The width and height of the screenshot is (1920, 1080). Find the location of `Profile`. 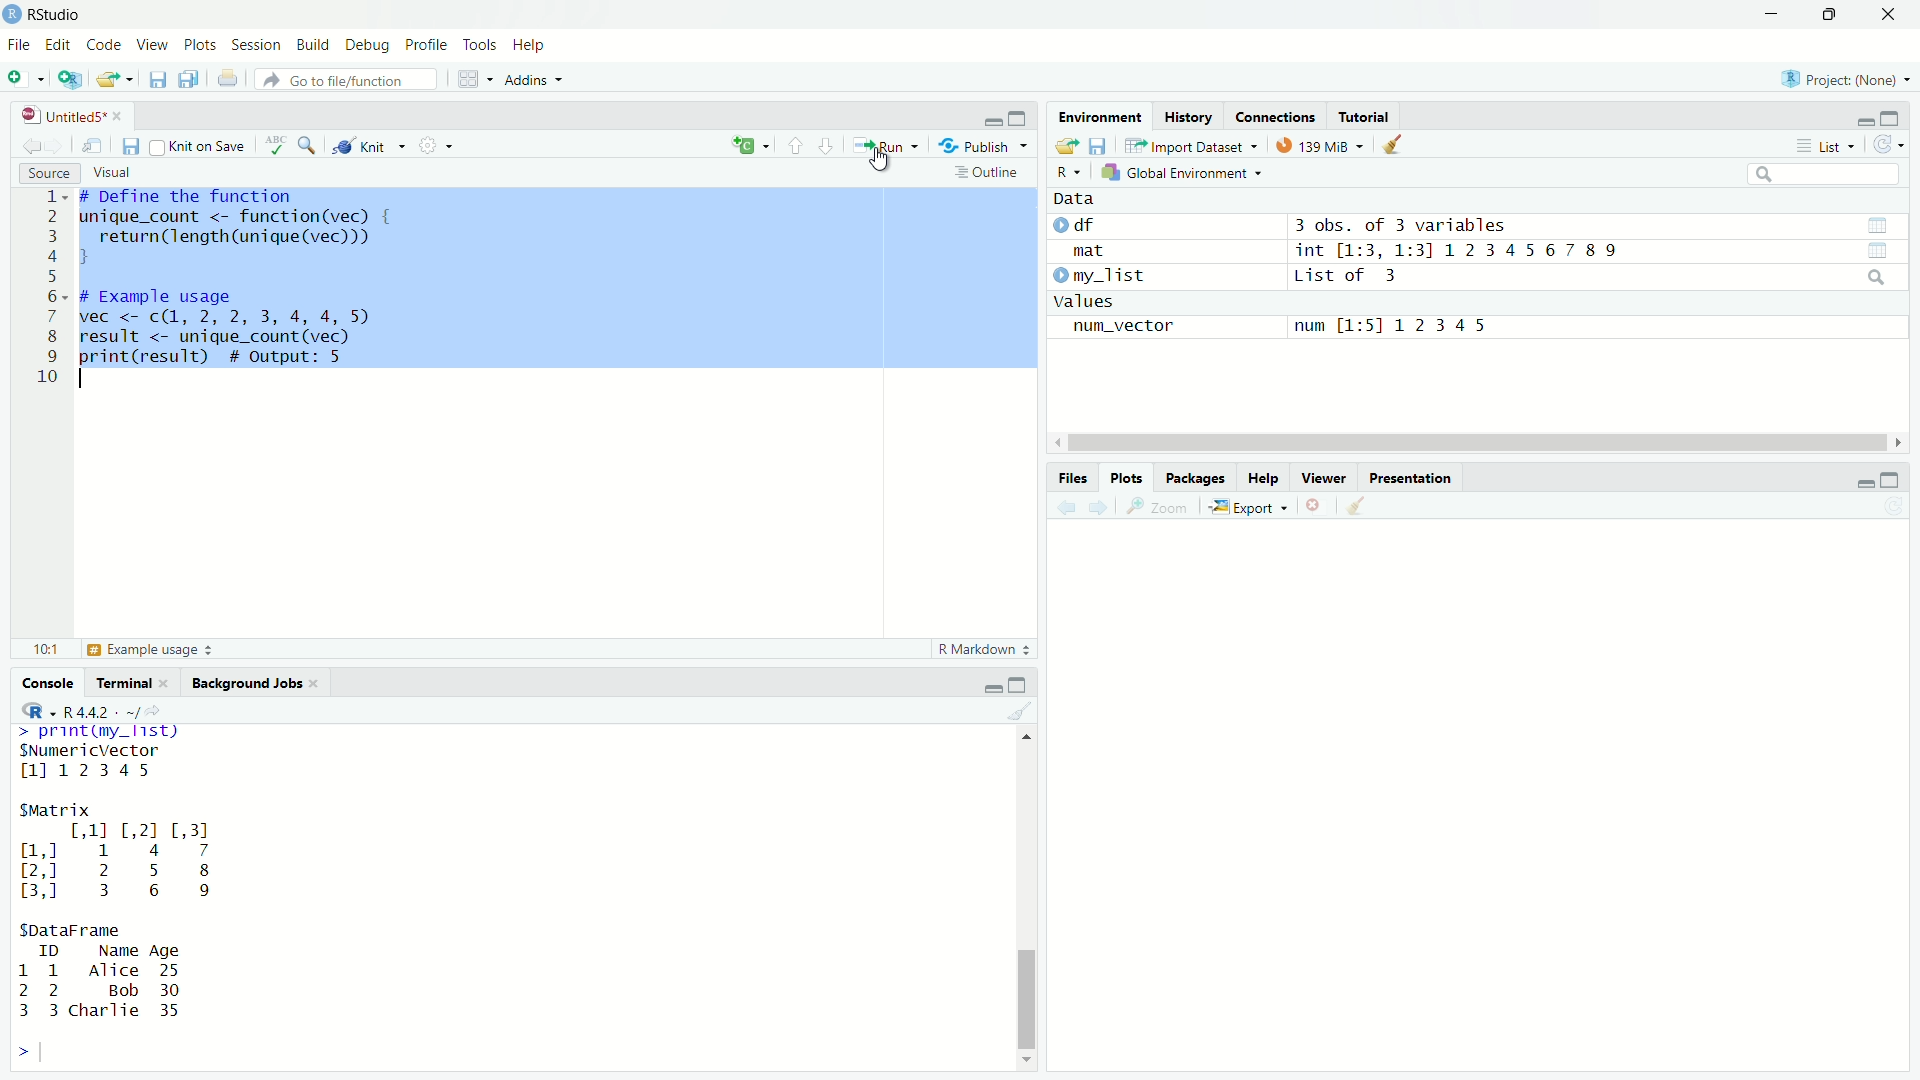

Profile is located at coordinates (428, 45).